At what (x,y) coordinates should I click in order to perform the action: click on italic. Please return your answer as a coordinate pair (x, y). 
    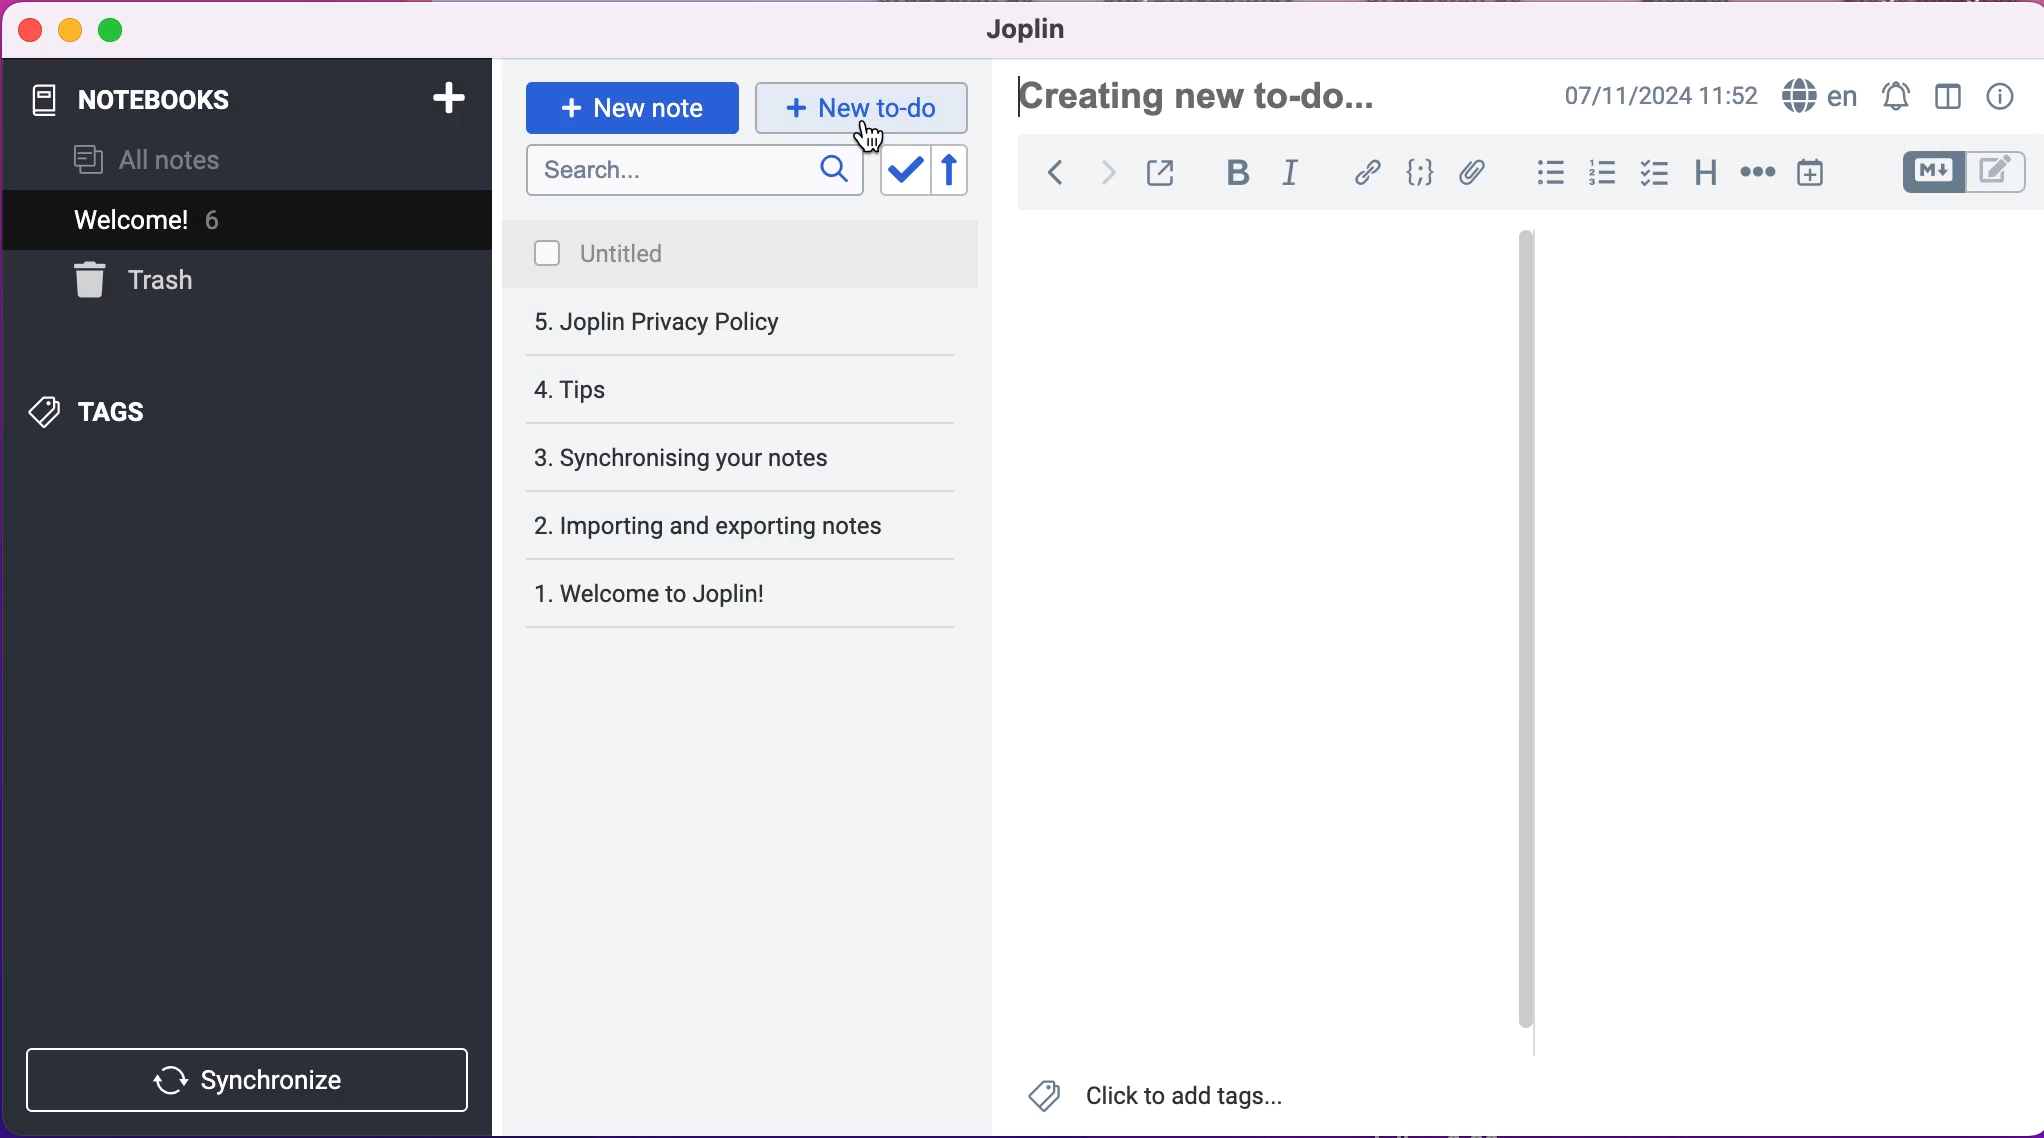
    Looking at the image, I should click on (1295, 178).